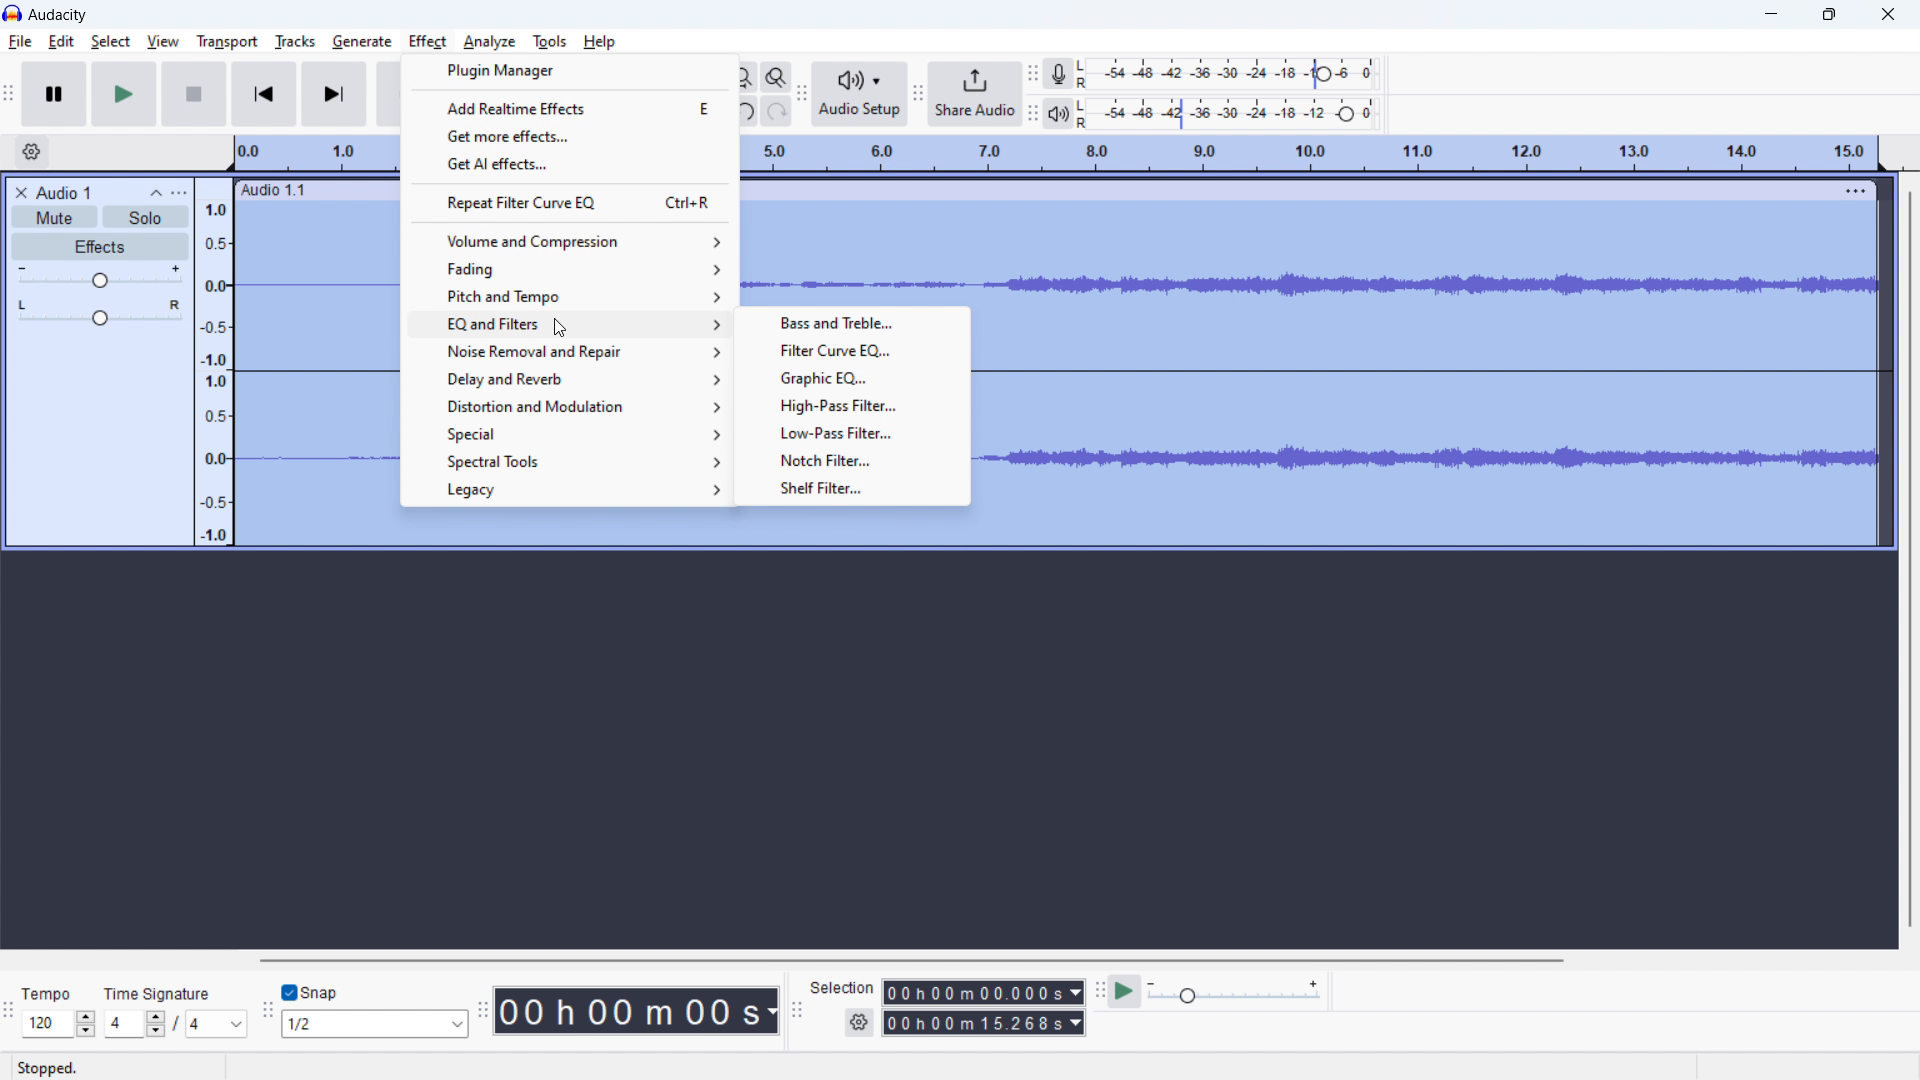  Describe the element at coordinates (853, 460) in the screenshot. I see `notch filter` at that location.